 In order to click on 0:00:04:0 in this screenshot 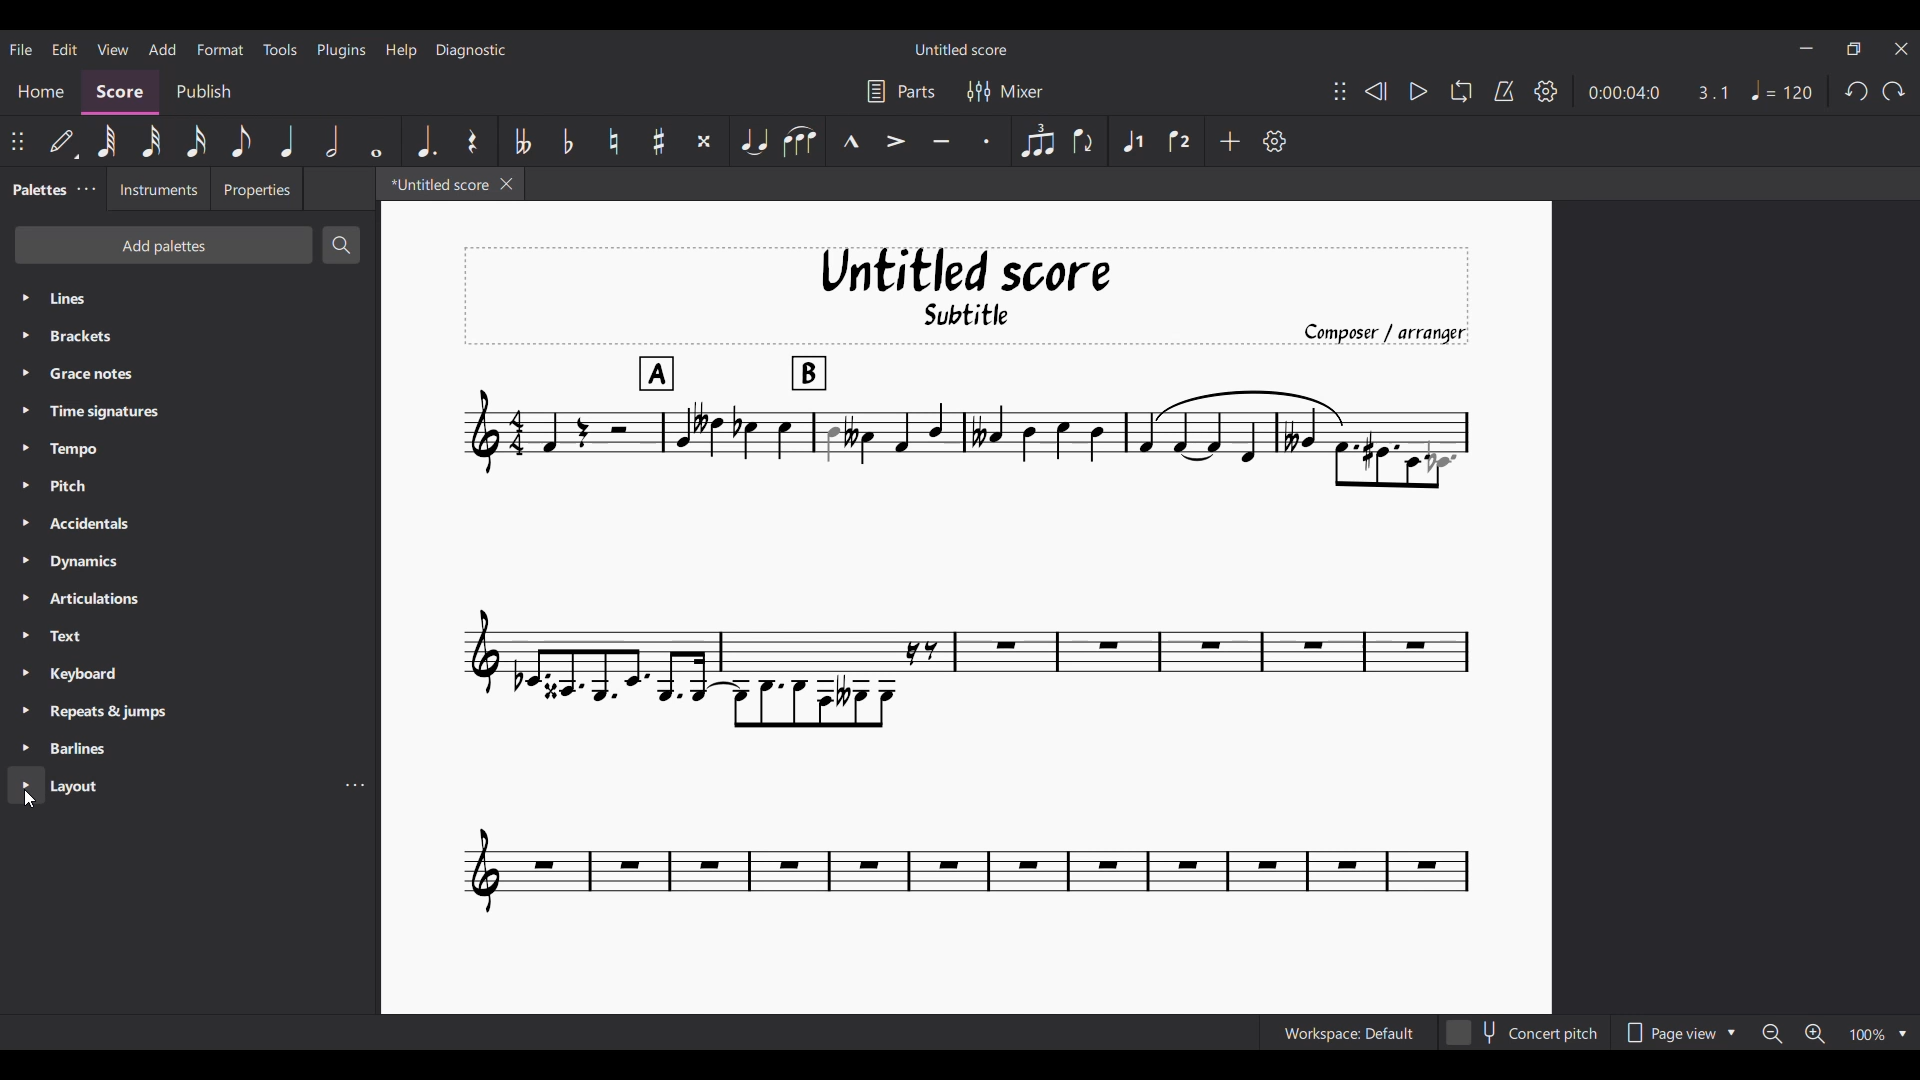, I will do `click(1624, 93)`.